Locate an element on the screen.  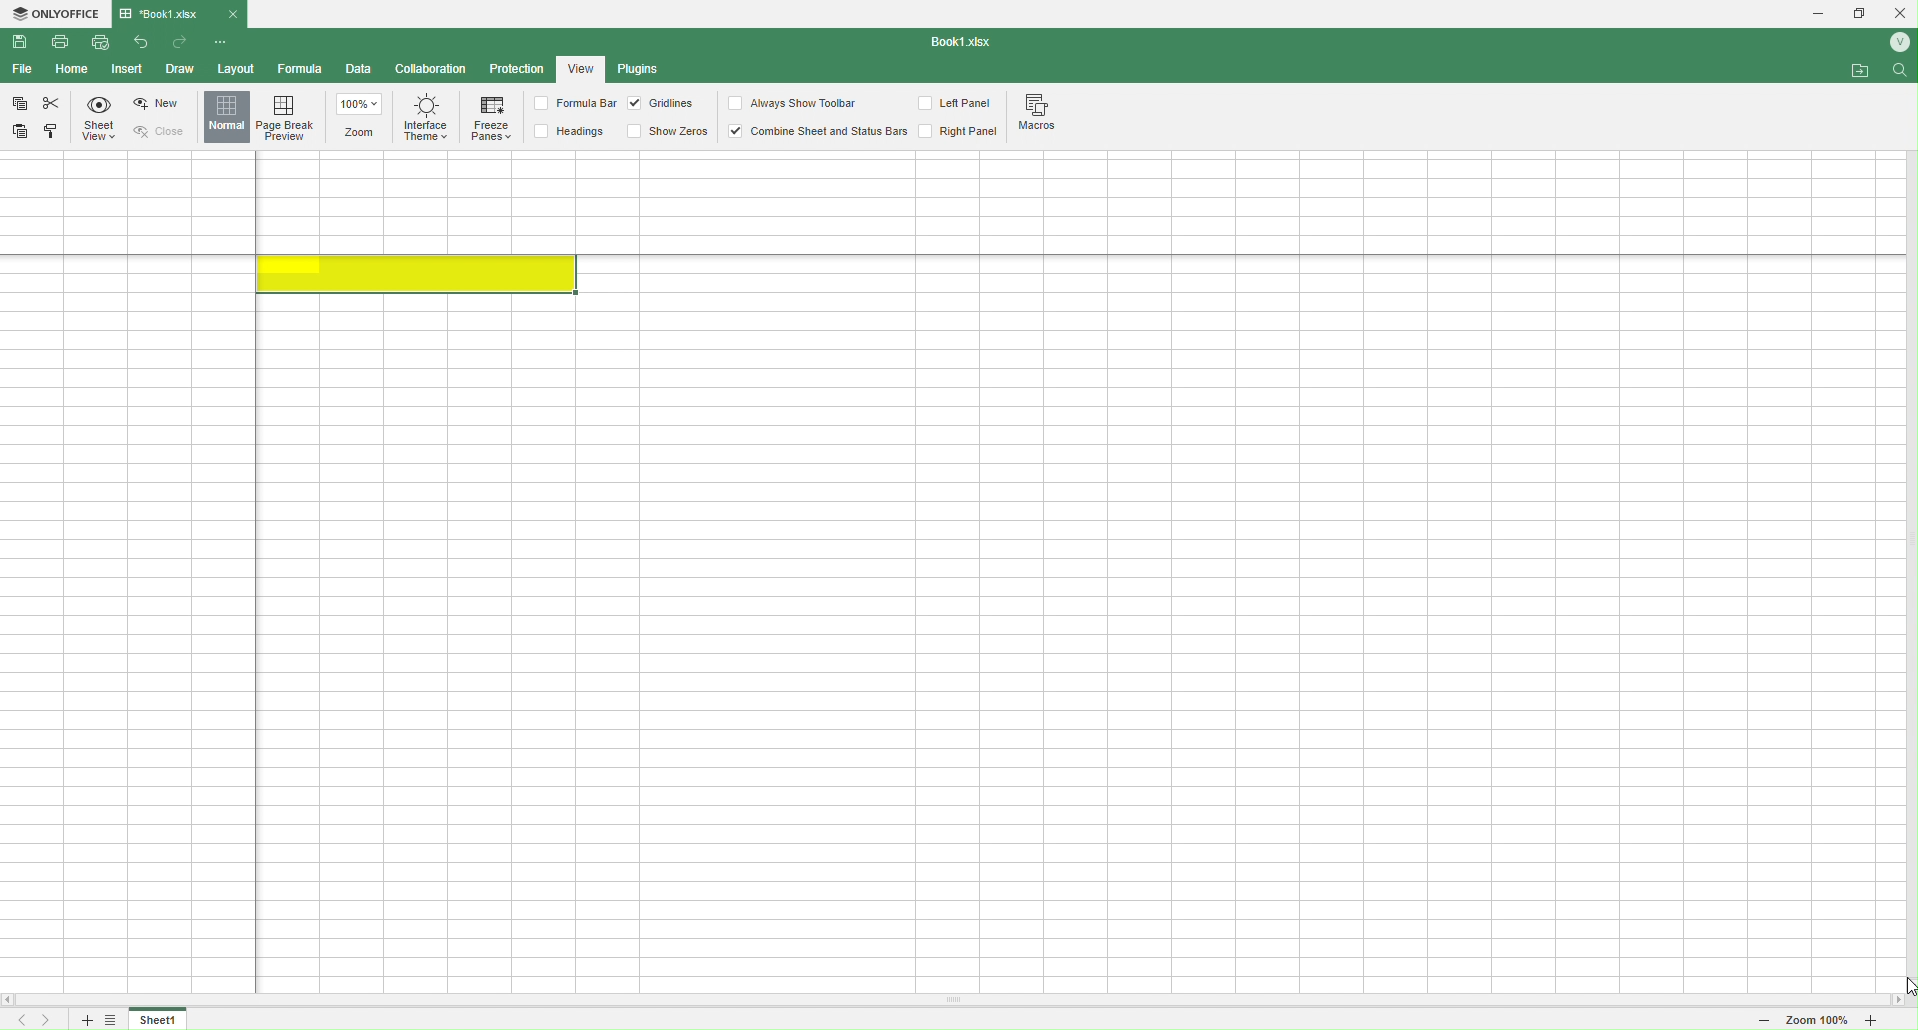
Cursor is located at coordinates (1901, 979).